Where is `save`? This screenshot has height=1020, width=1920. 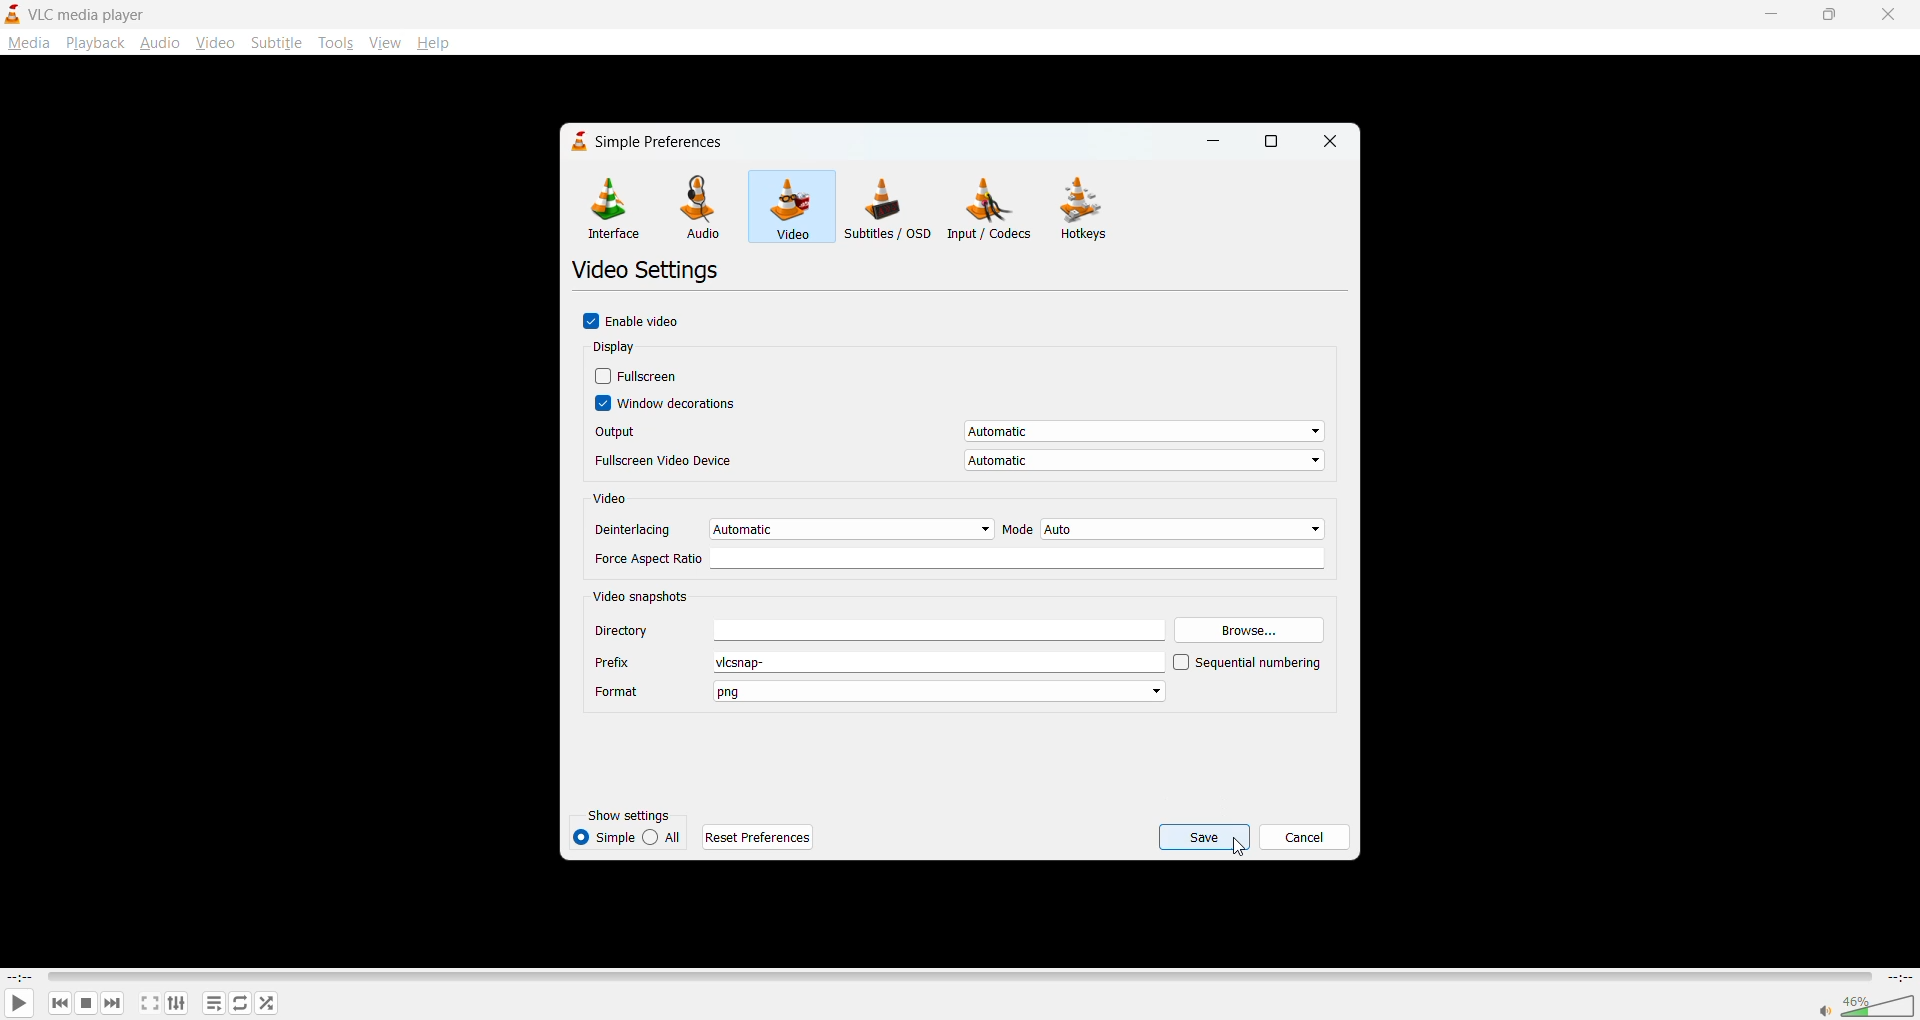 save is located at coordinates (1204, 836).